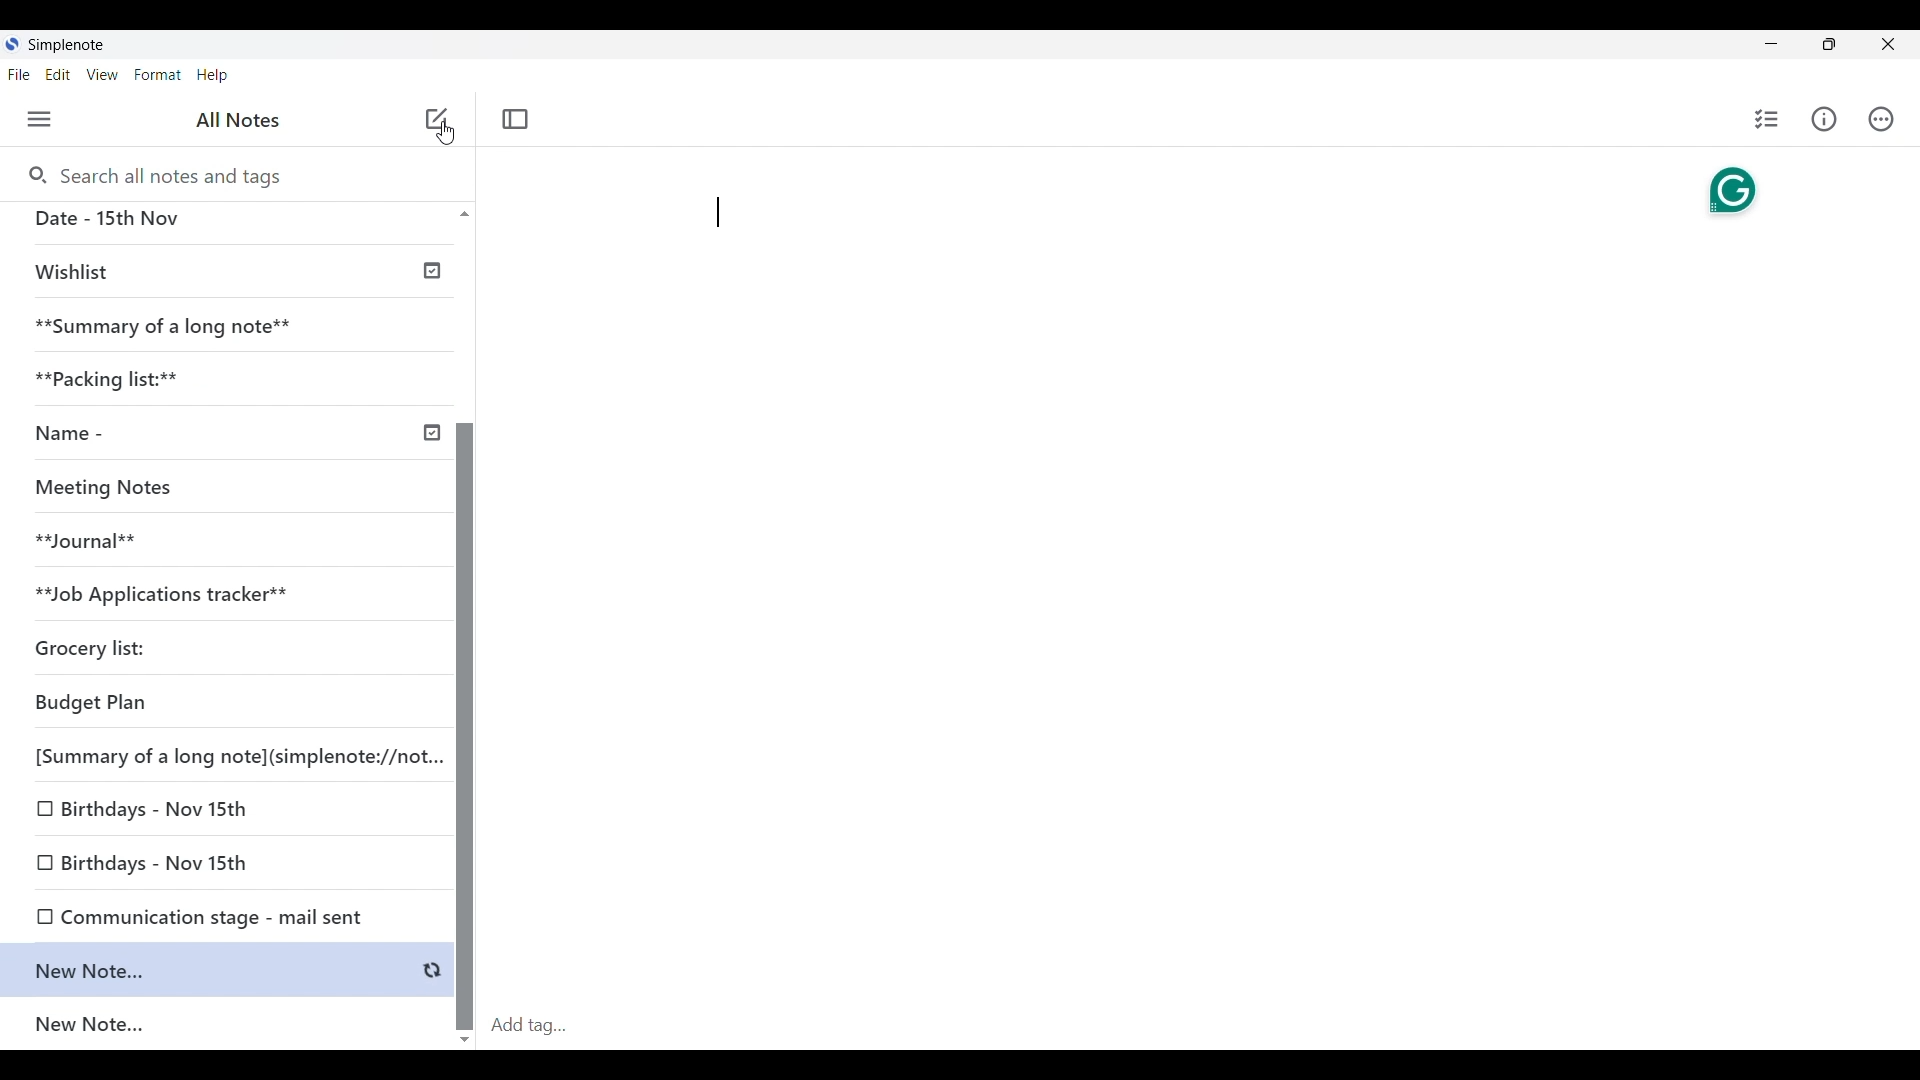  I want to click on Actions, so click(1881, 119).